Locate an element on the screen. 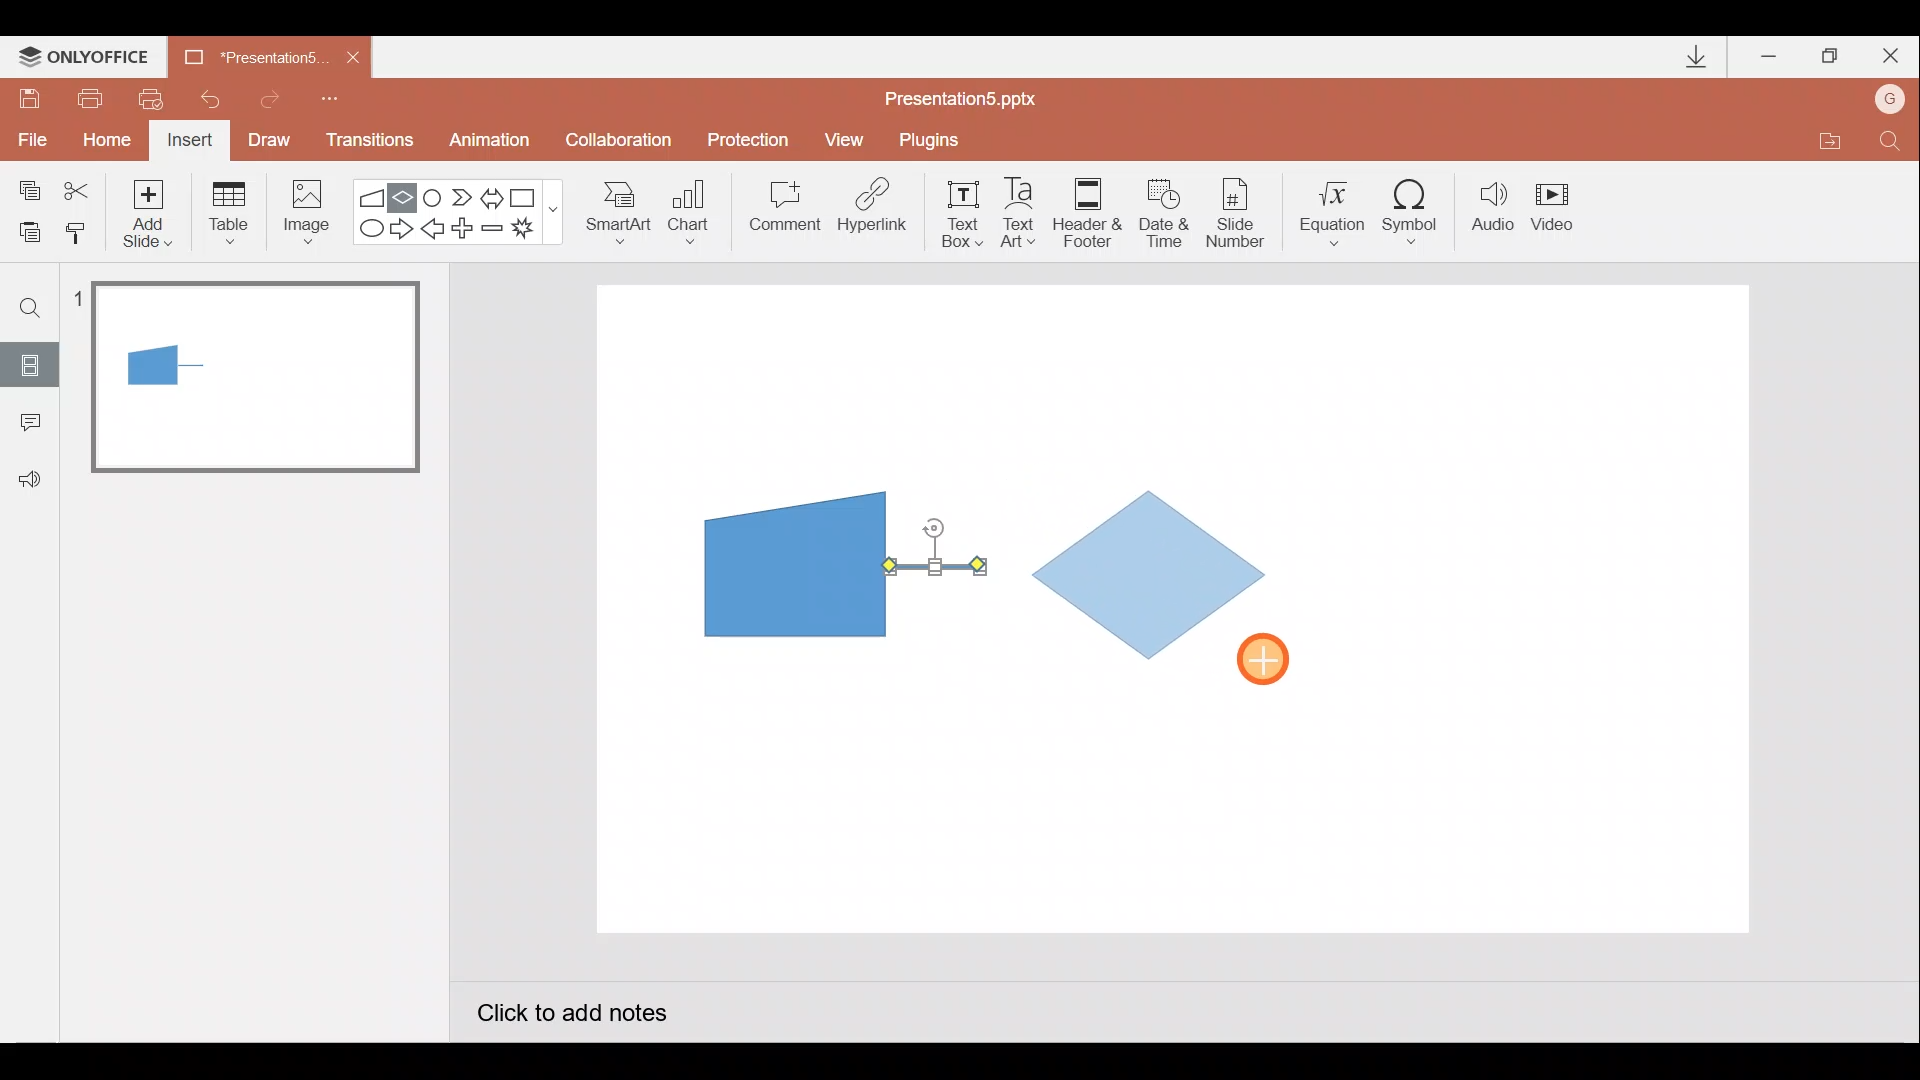  Quick print is located at coordinates (158, 94).